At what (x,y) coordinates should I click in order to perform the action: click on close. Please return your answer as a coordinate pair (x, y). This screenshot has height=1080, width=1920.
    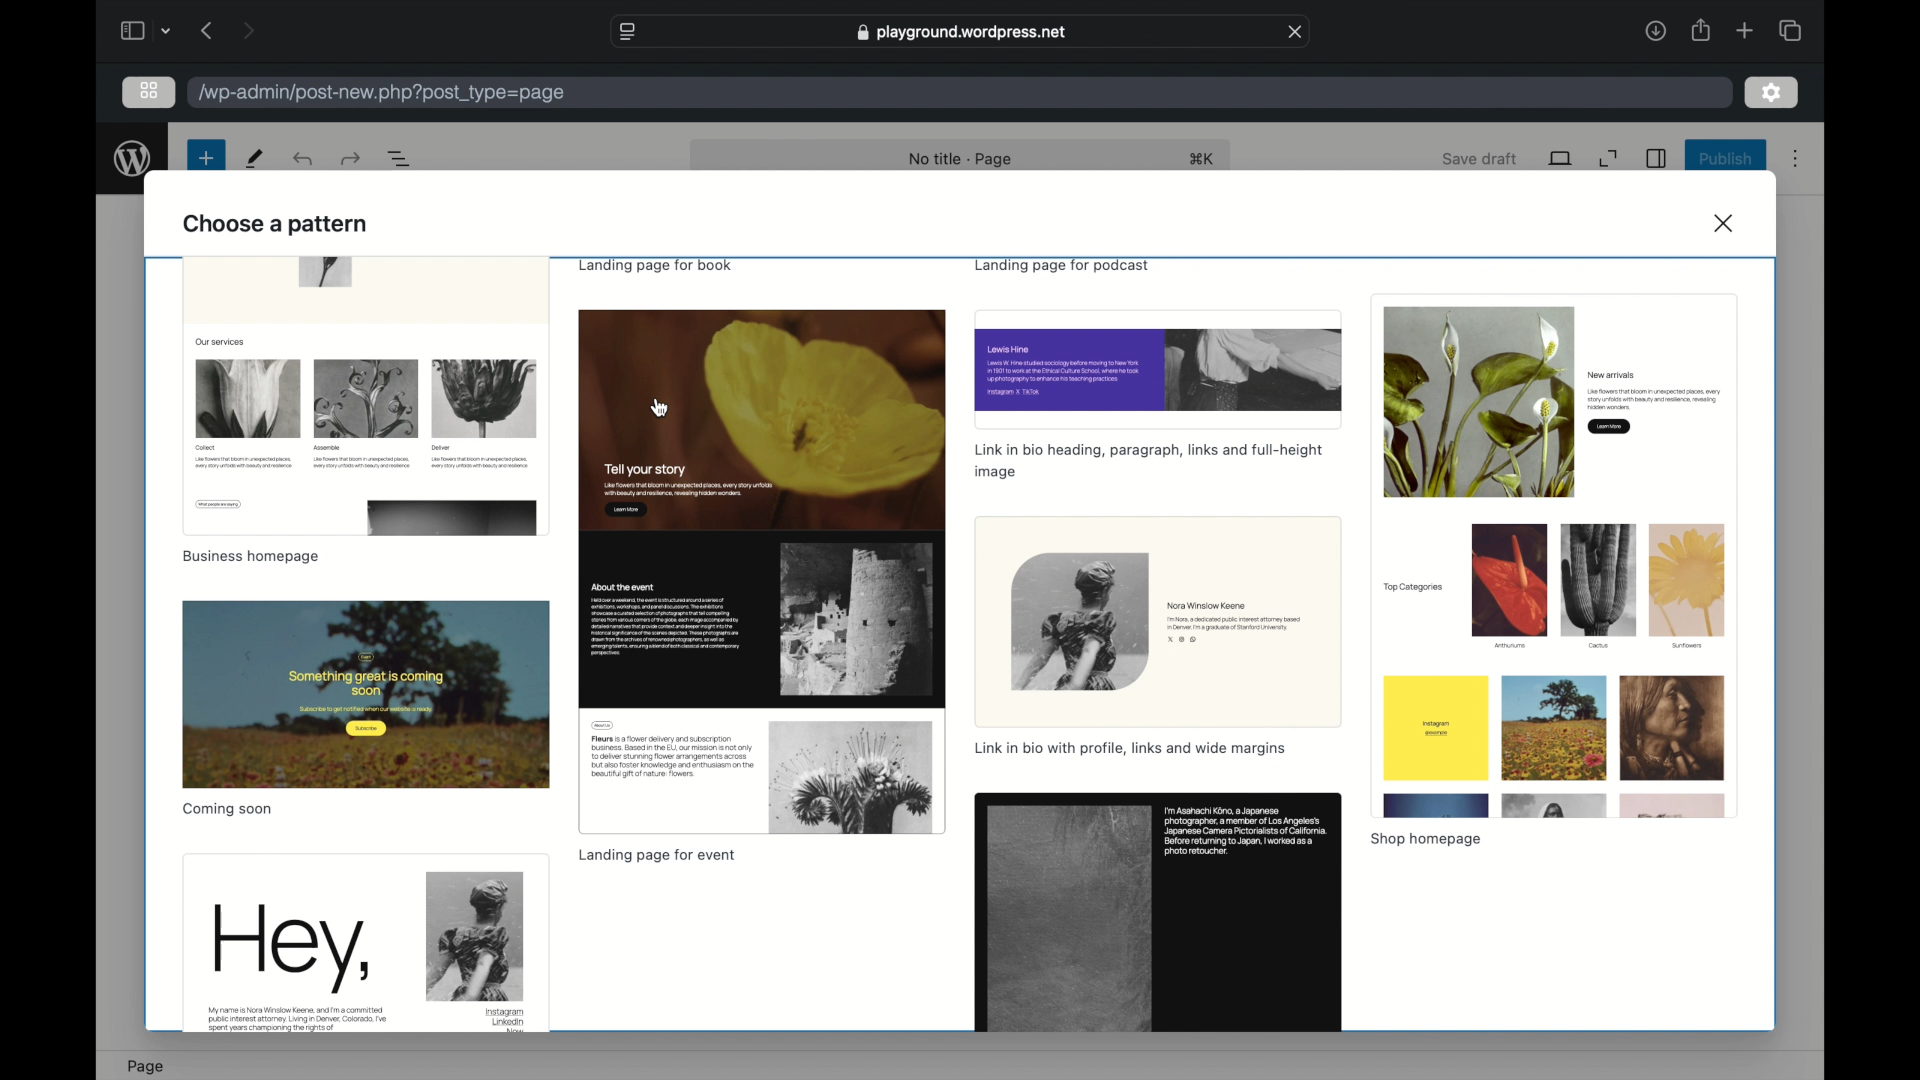
    Looking at the image, I should click on (1726, 223).